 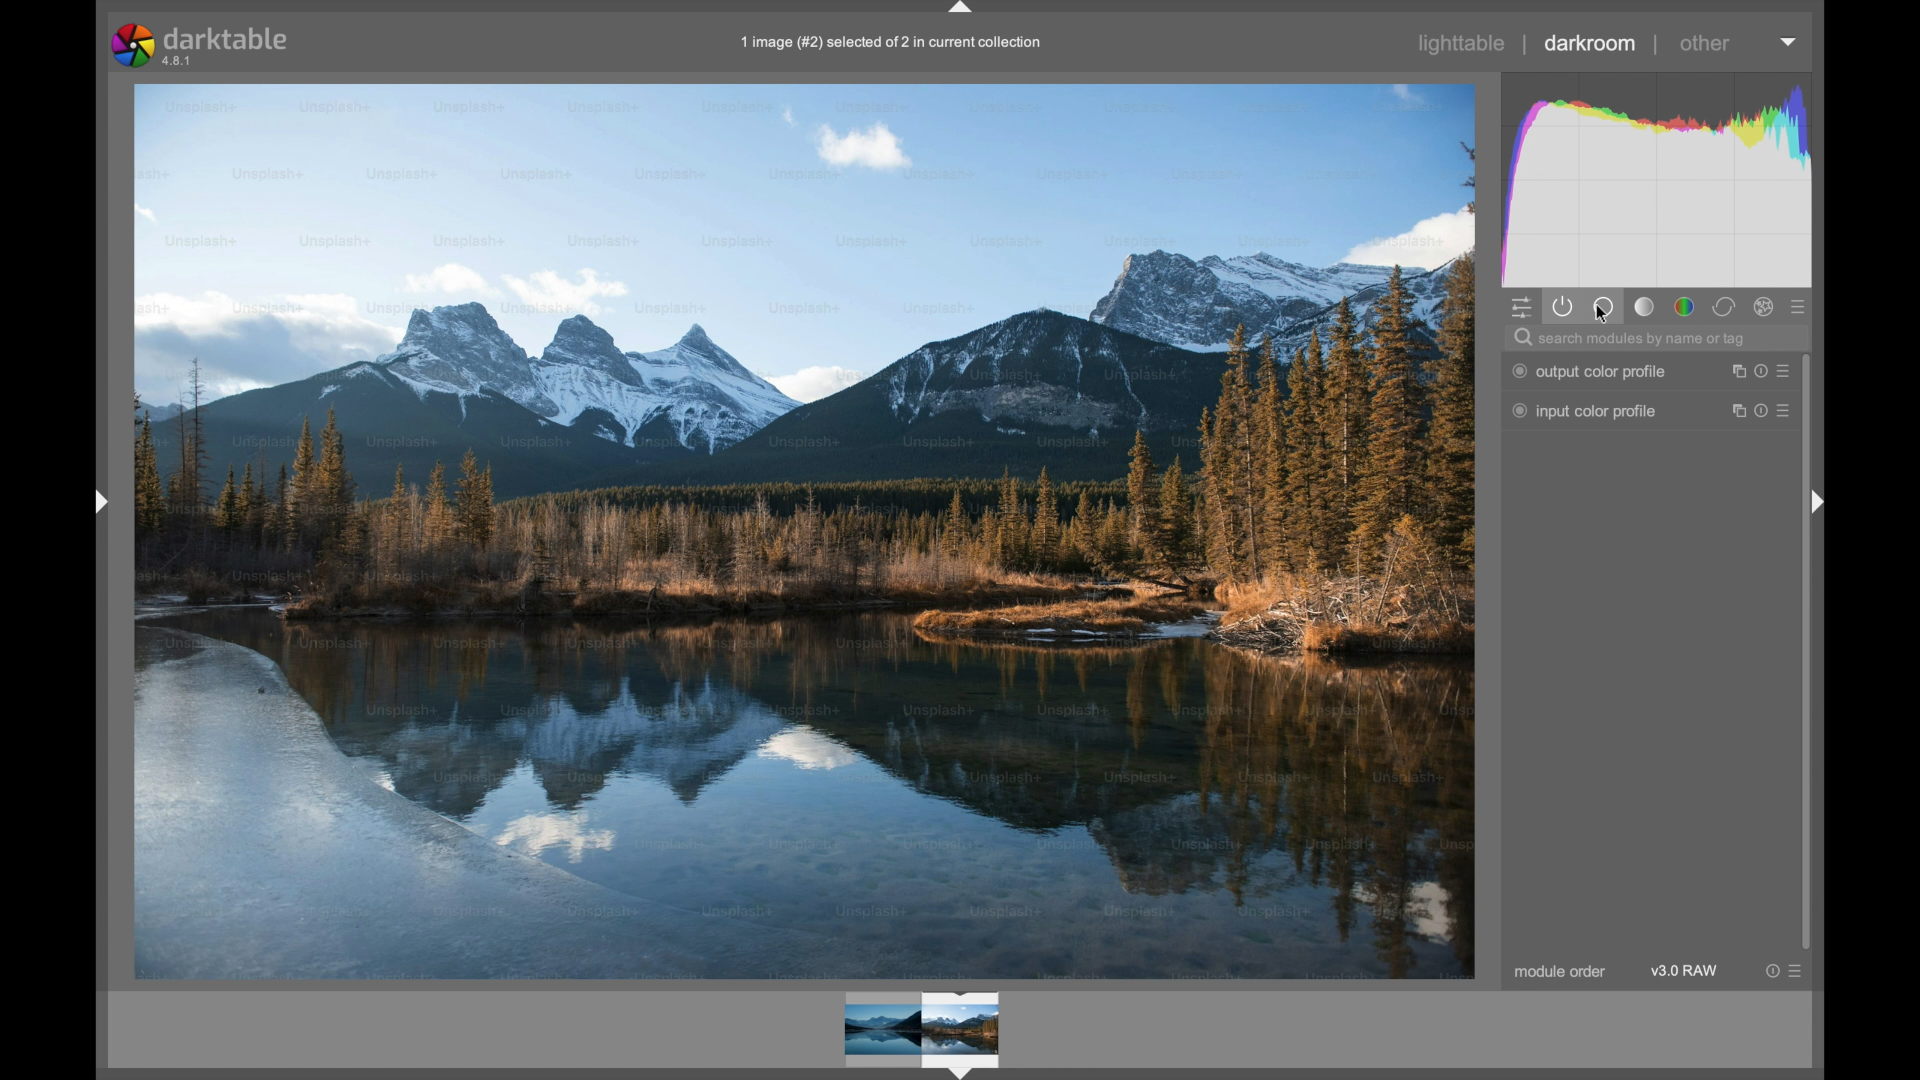 I want to click on tone, so click(x=1645, y=306).